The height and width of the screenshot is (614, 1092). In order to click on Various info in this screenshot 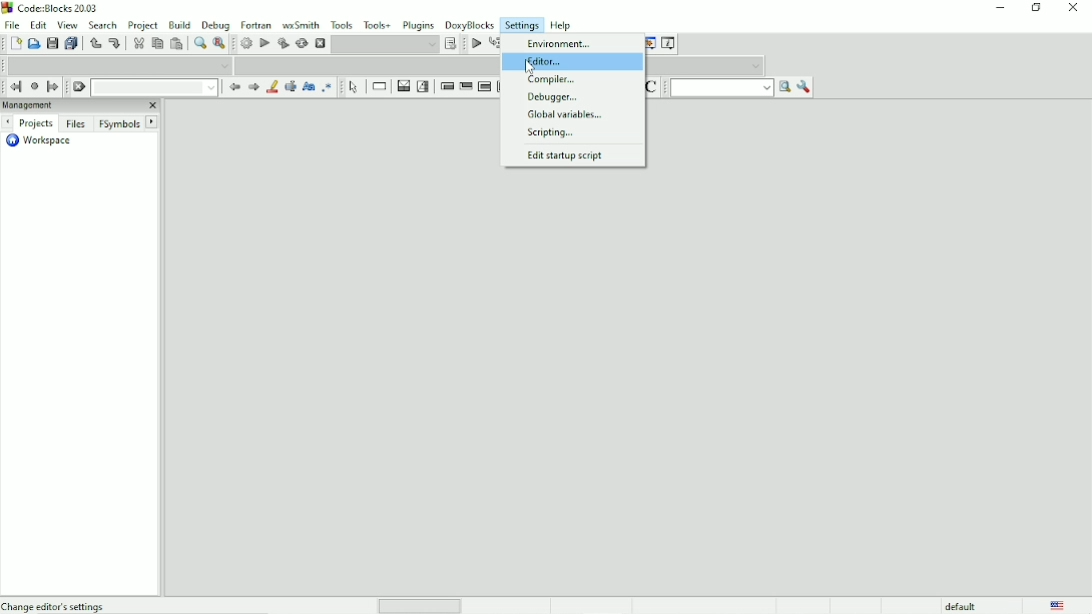, I will do `click(669, 43)`.